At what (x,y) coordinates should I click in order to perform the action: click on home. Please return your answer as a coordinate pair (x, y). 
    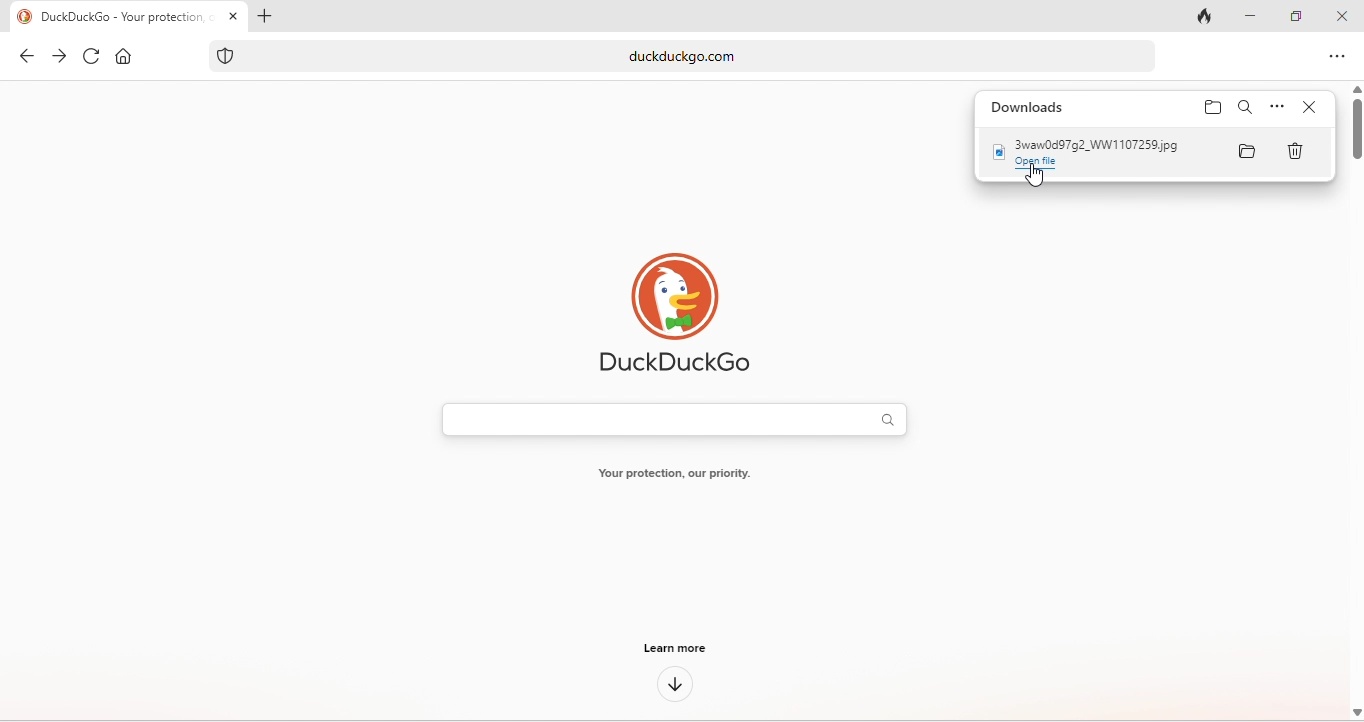
    Looking at the image, I should click on (125, 58).